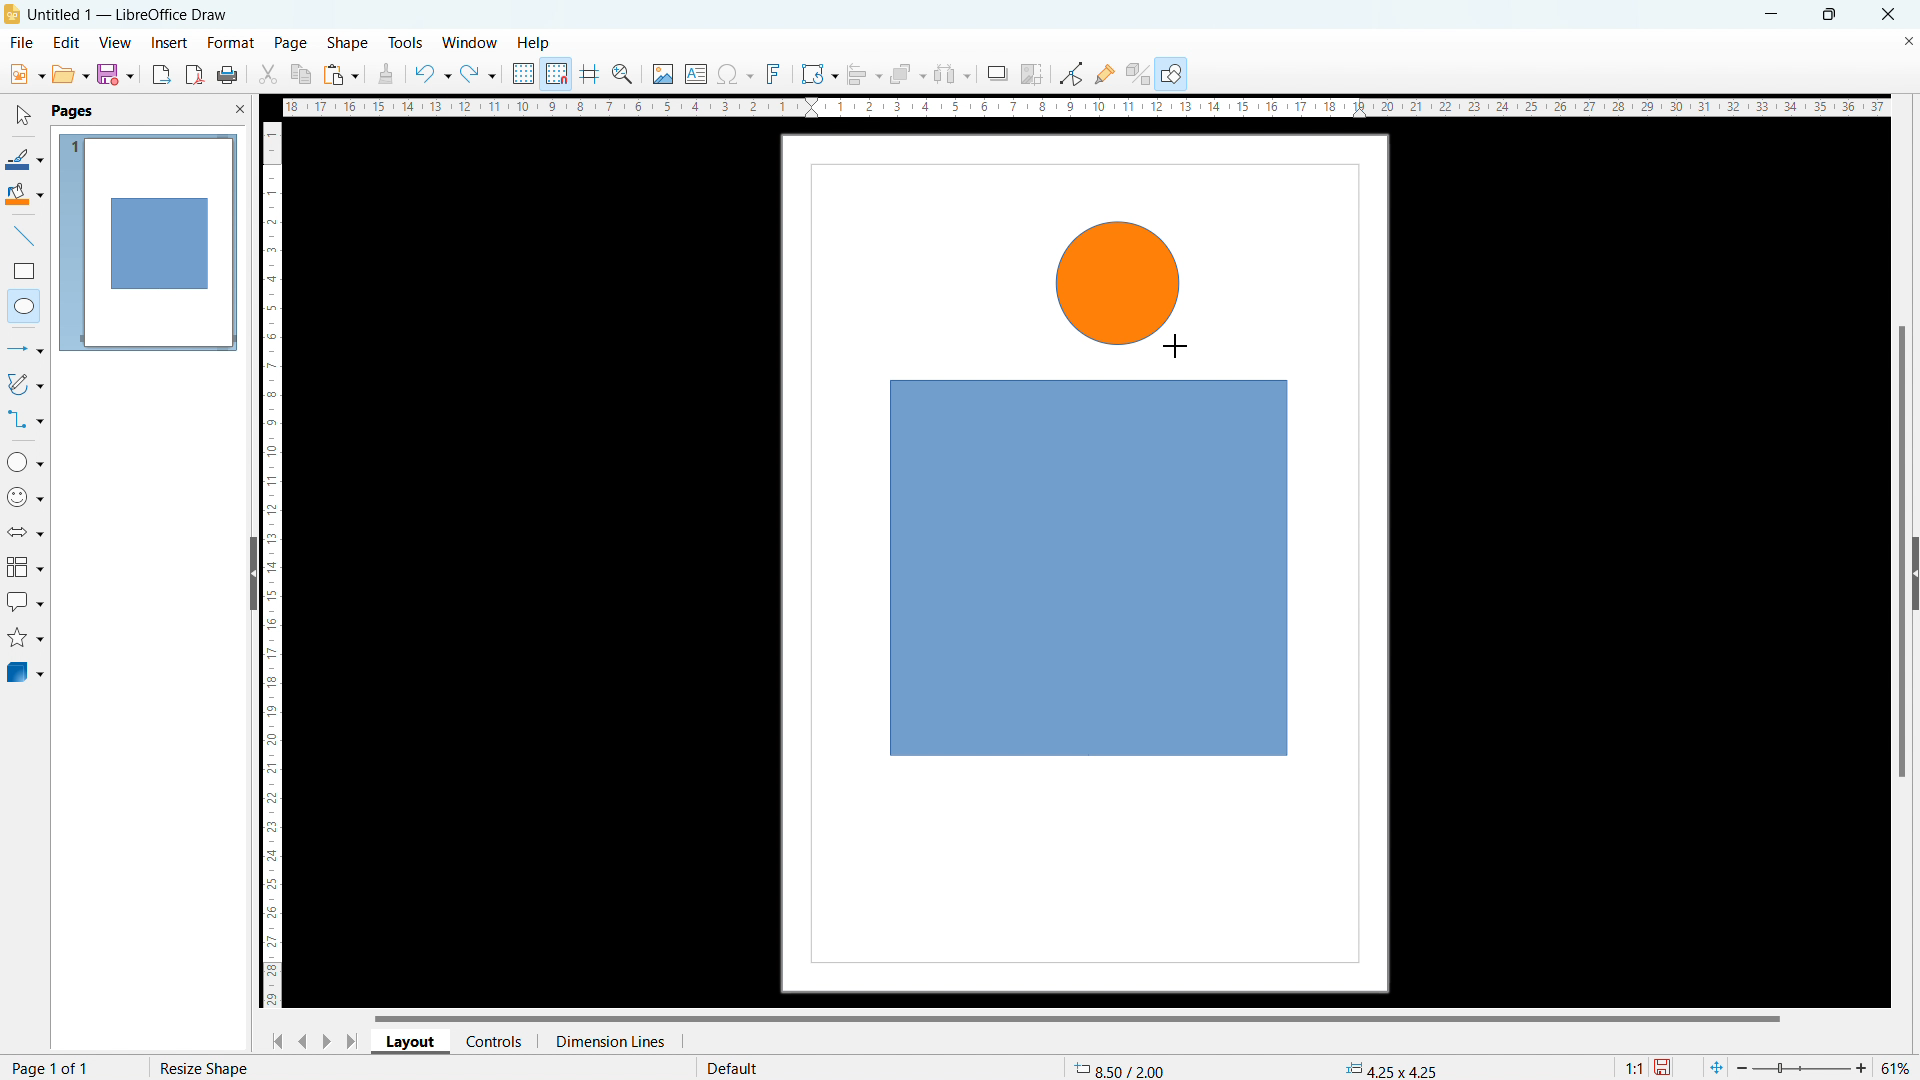 The width and height of the screenshot is (1920, 1080). What do you see at coordinates (863, 74) in the screenshot?
I see `align object` at bounding box center [863, 74].